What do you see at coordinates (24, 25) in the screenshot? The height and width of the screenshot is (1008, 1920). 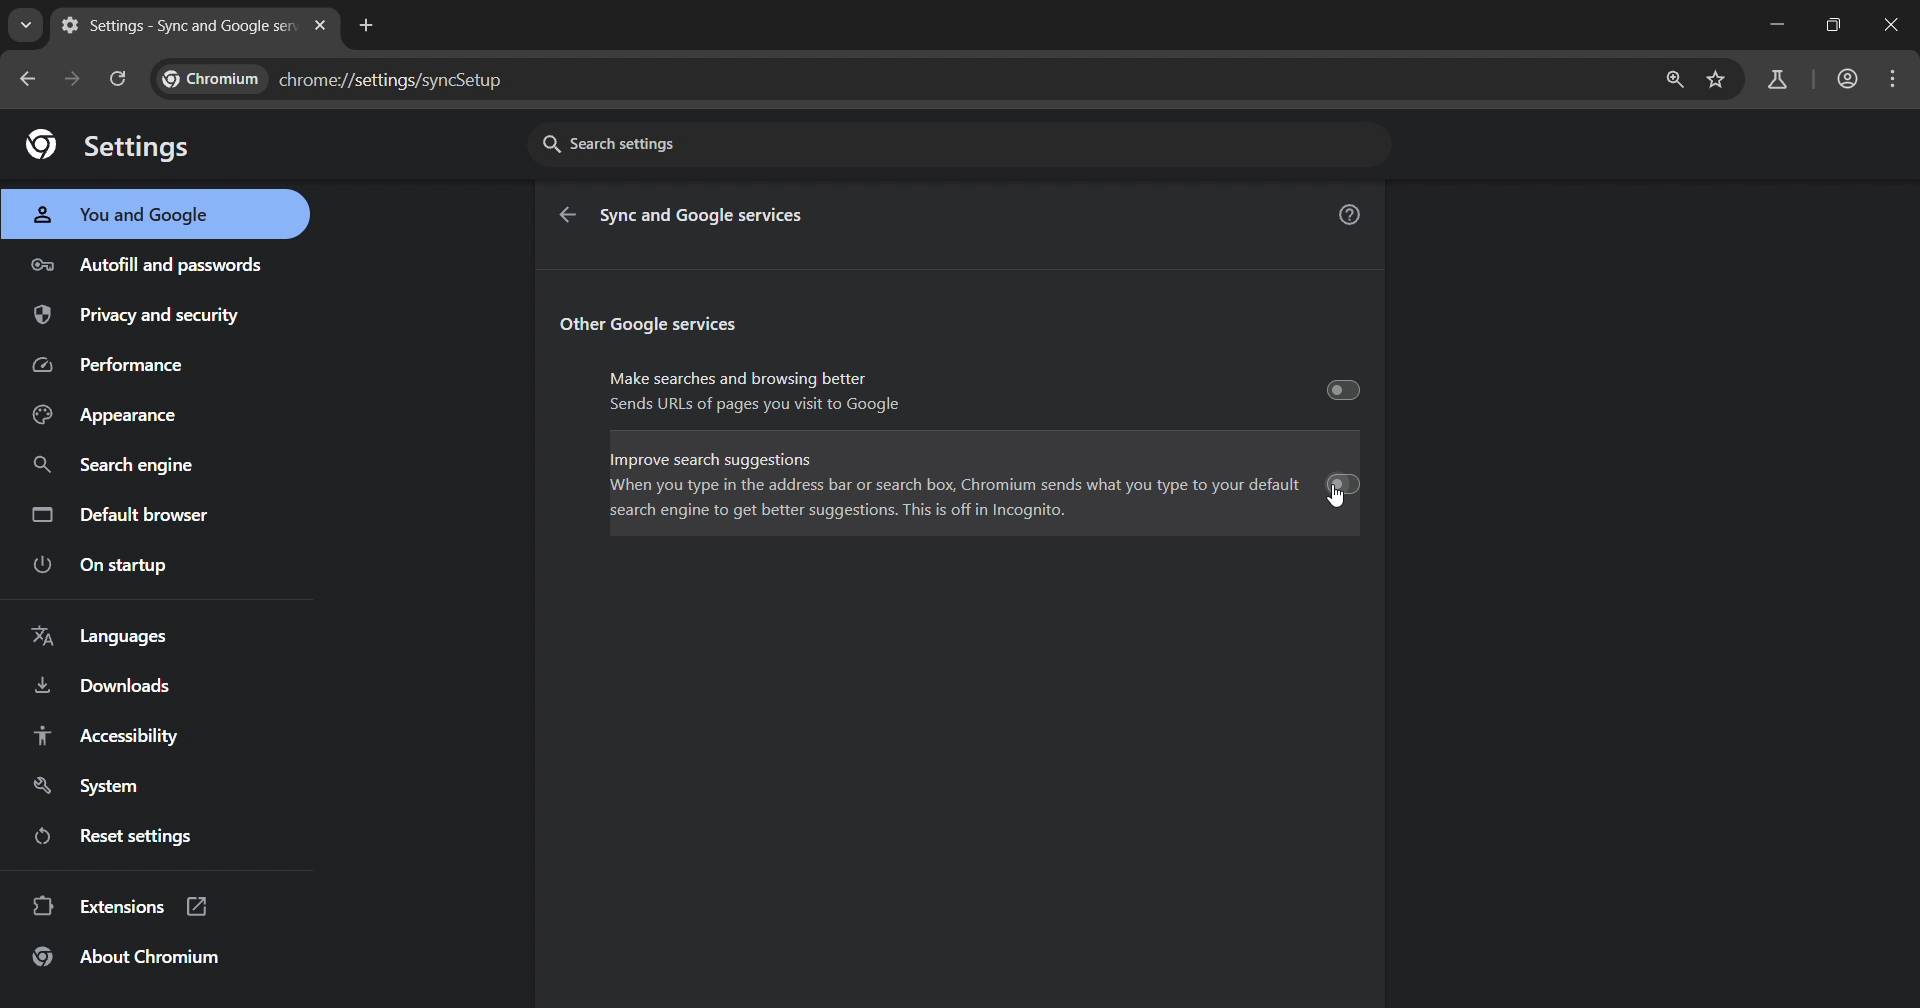 I see `search tabs` at bounding box center [24, 25].